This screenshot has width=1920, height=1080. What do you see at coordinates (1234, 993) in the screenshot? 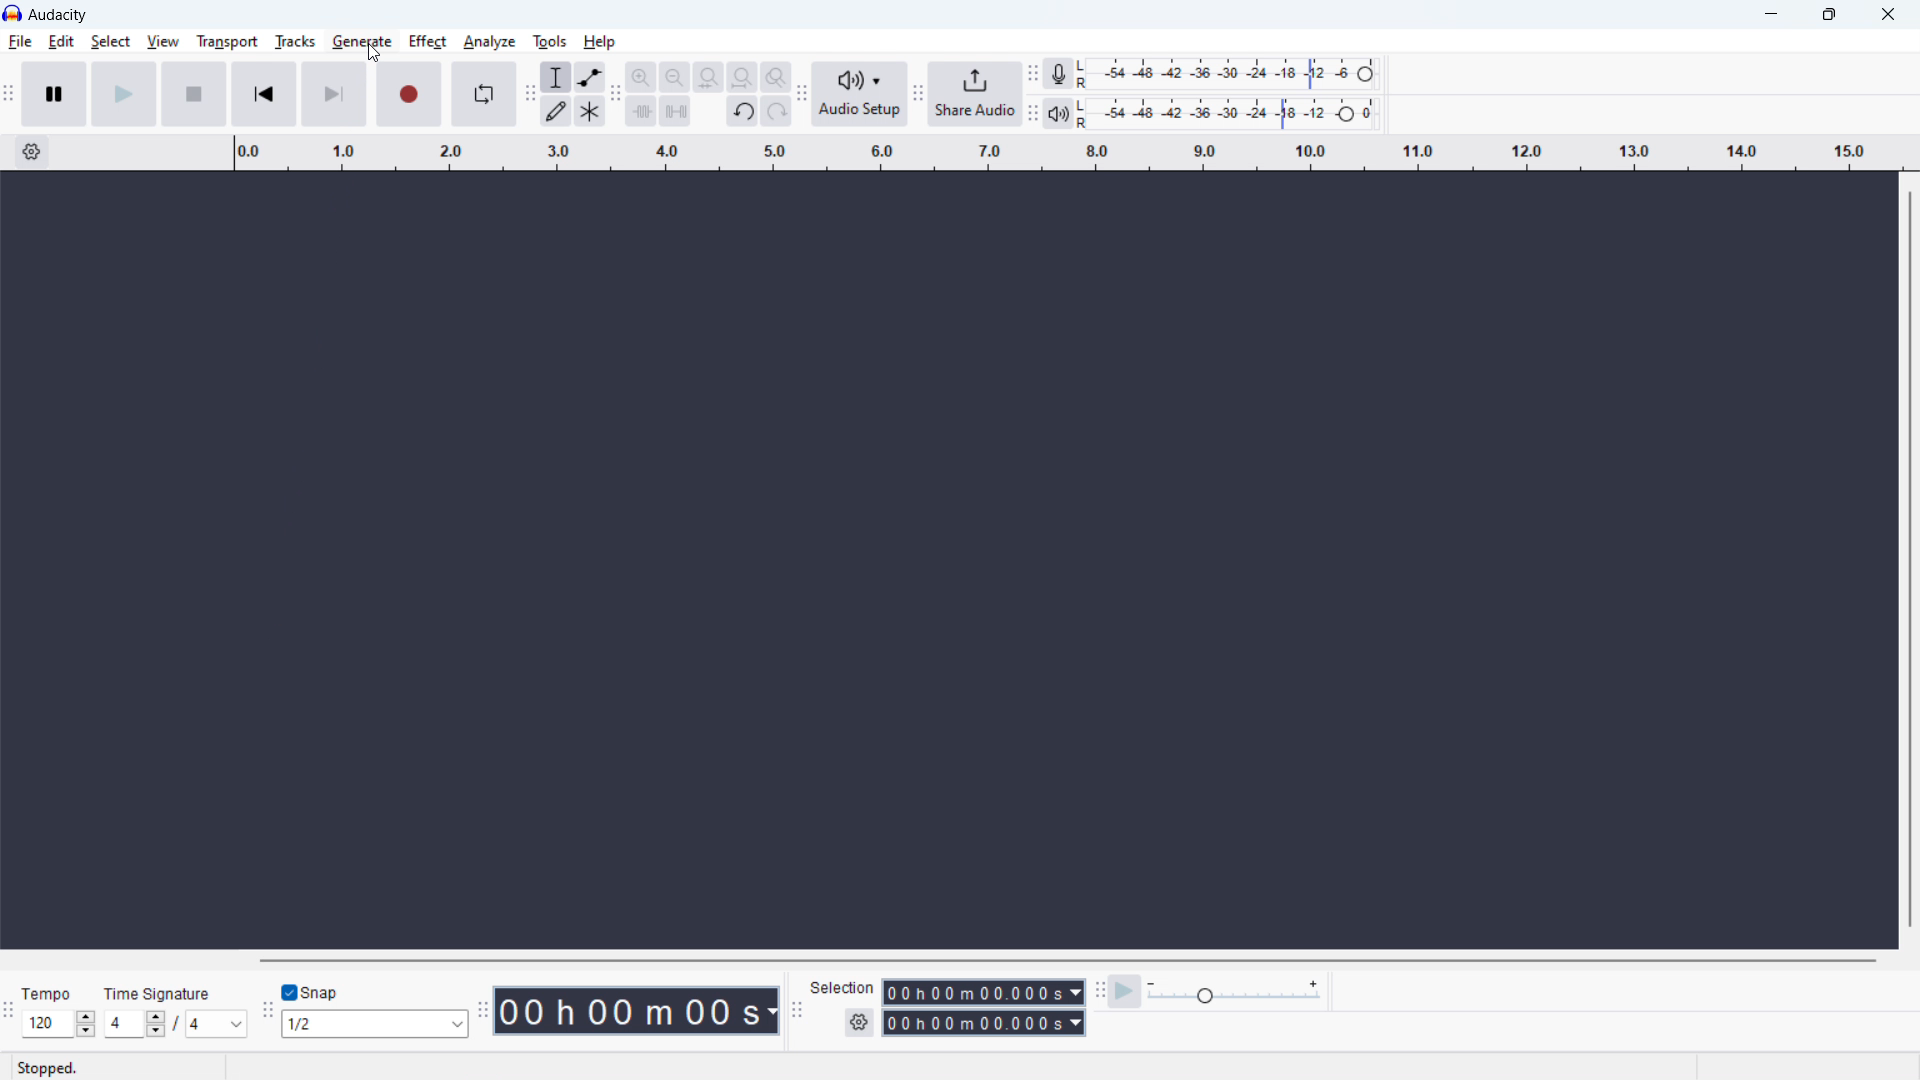
I see `playback speed` at bounding box center [1234, 993].